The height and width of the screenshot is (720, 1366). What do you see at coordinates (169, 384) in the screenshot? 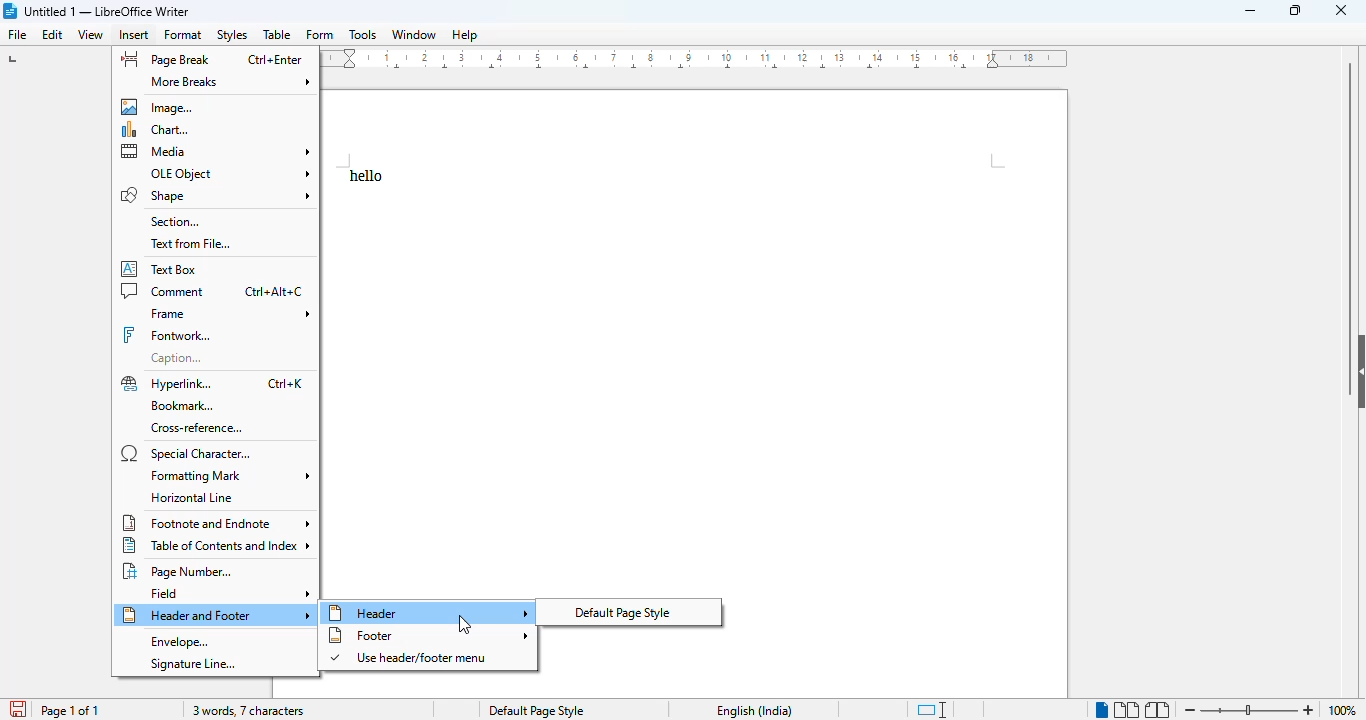
I see `hyperlink` at bounding box center [169, 384].